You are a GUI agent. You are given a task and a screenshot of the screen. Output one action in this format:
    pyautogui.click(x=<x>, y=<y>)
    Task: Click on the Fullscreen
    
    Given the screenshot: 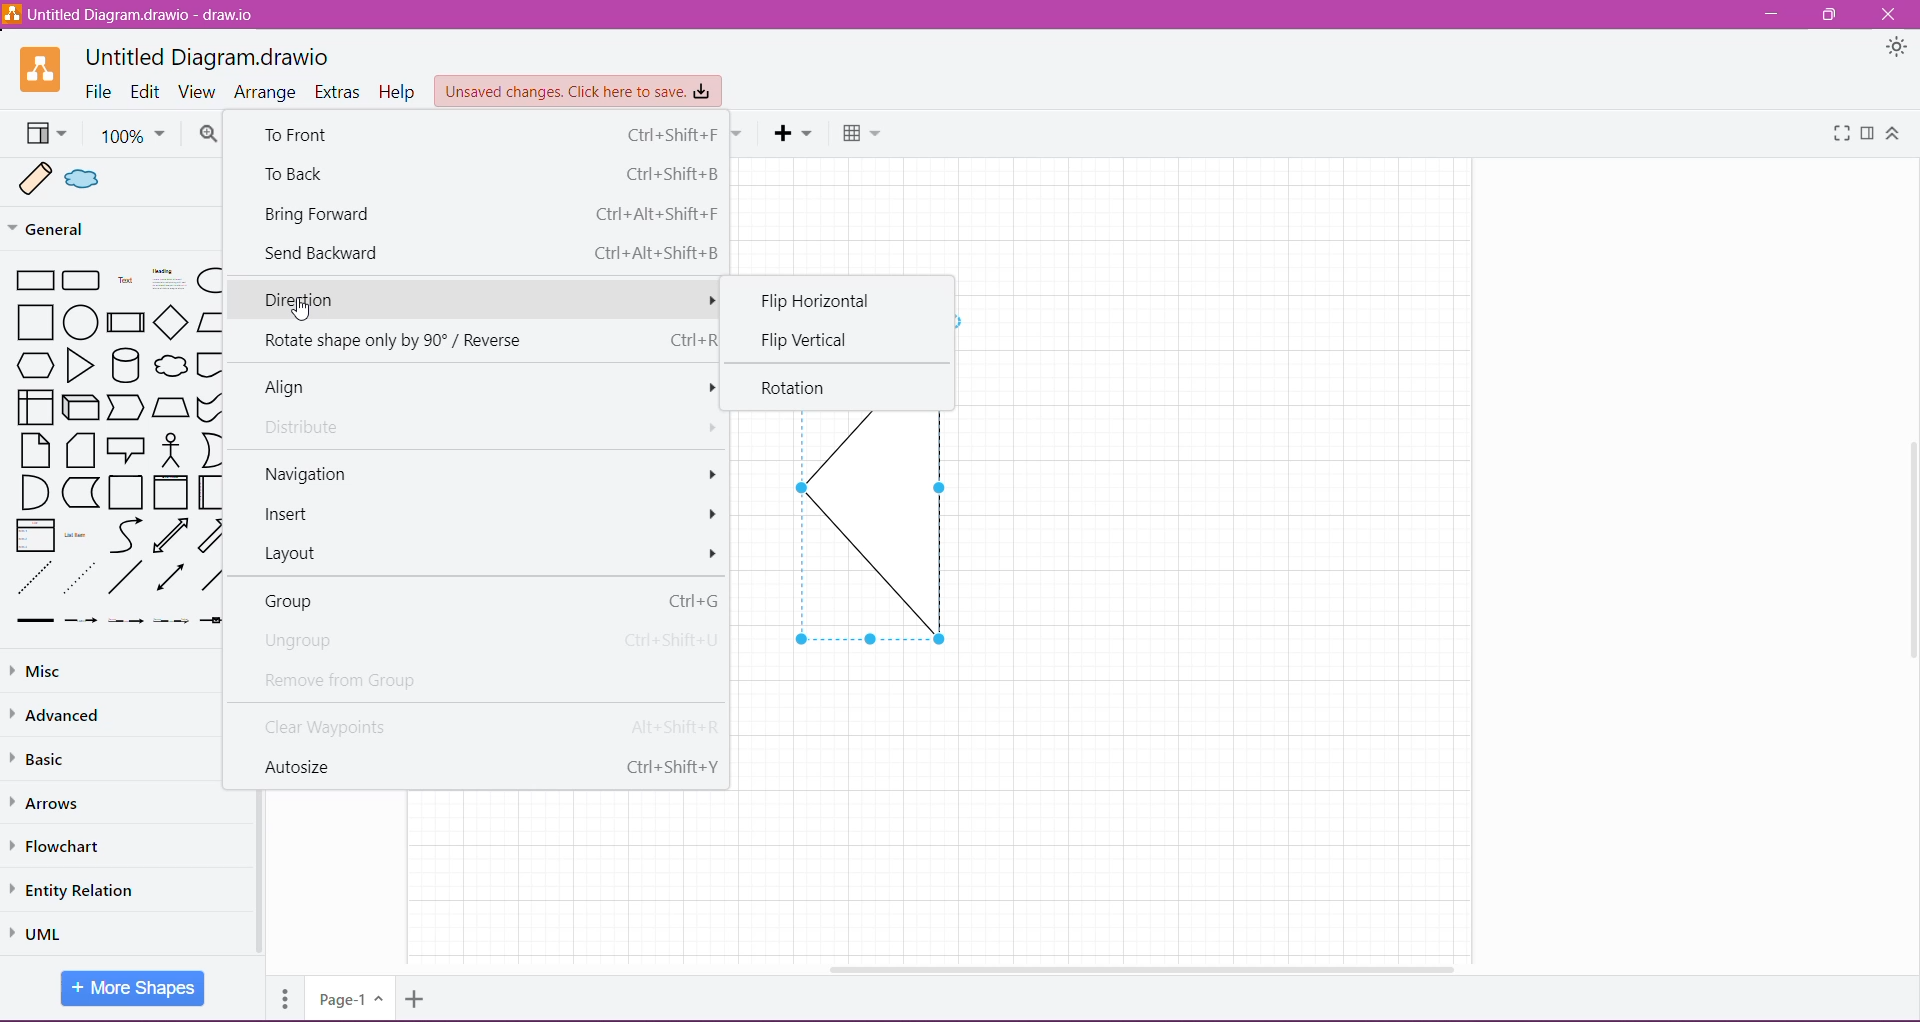 What is the action you would take?
    pyautogui.click(x=1842, y=134)
    